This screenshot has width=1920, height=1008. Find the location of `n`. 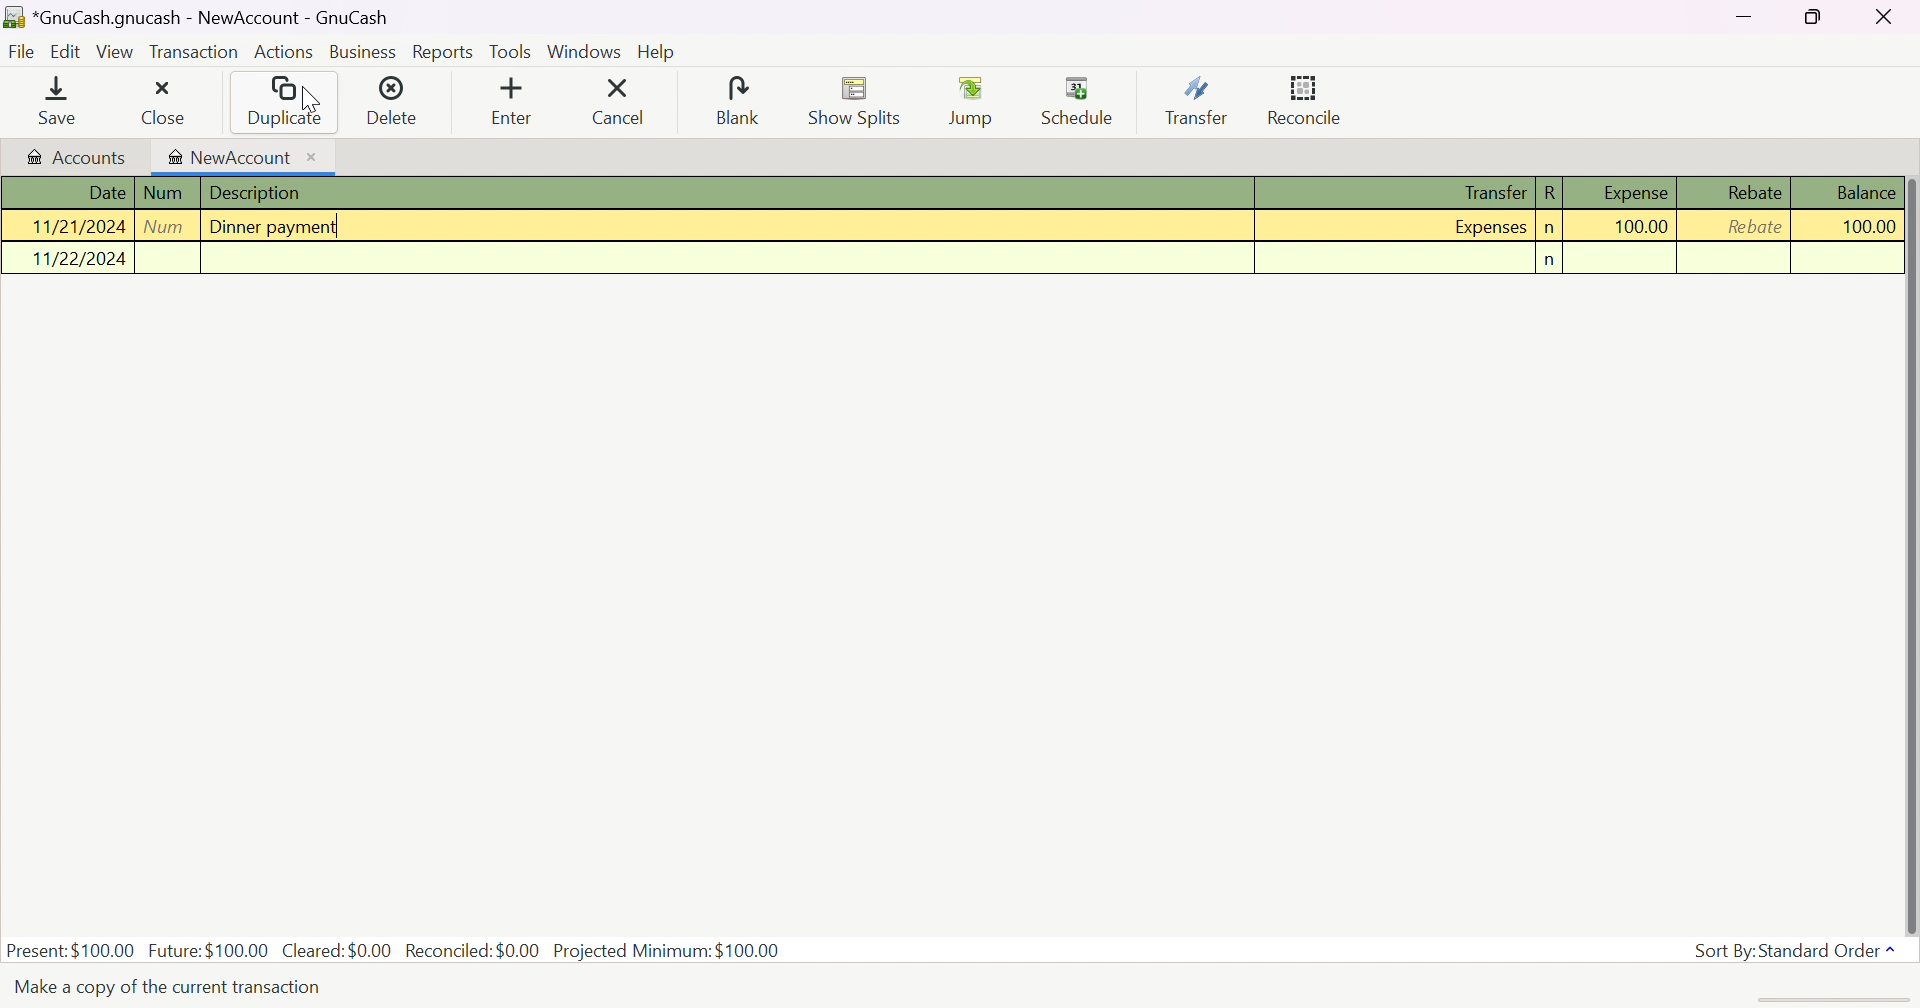

n is located at coordinates (1546, 230).